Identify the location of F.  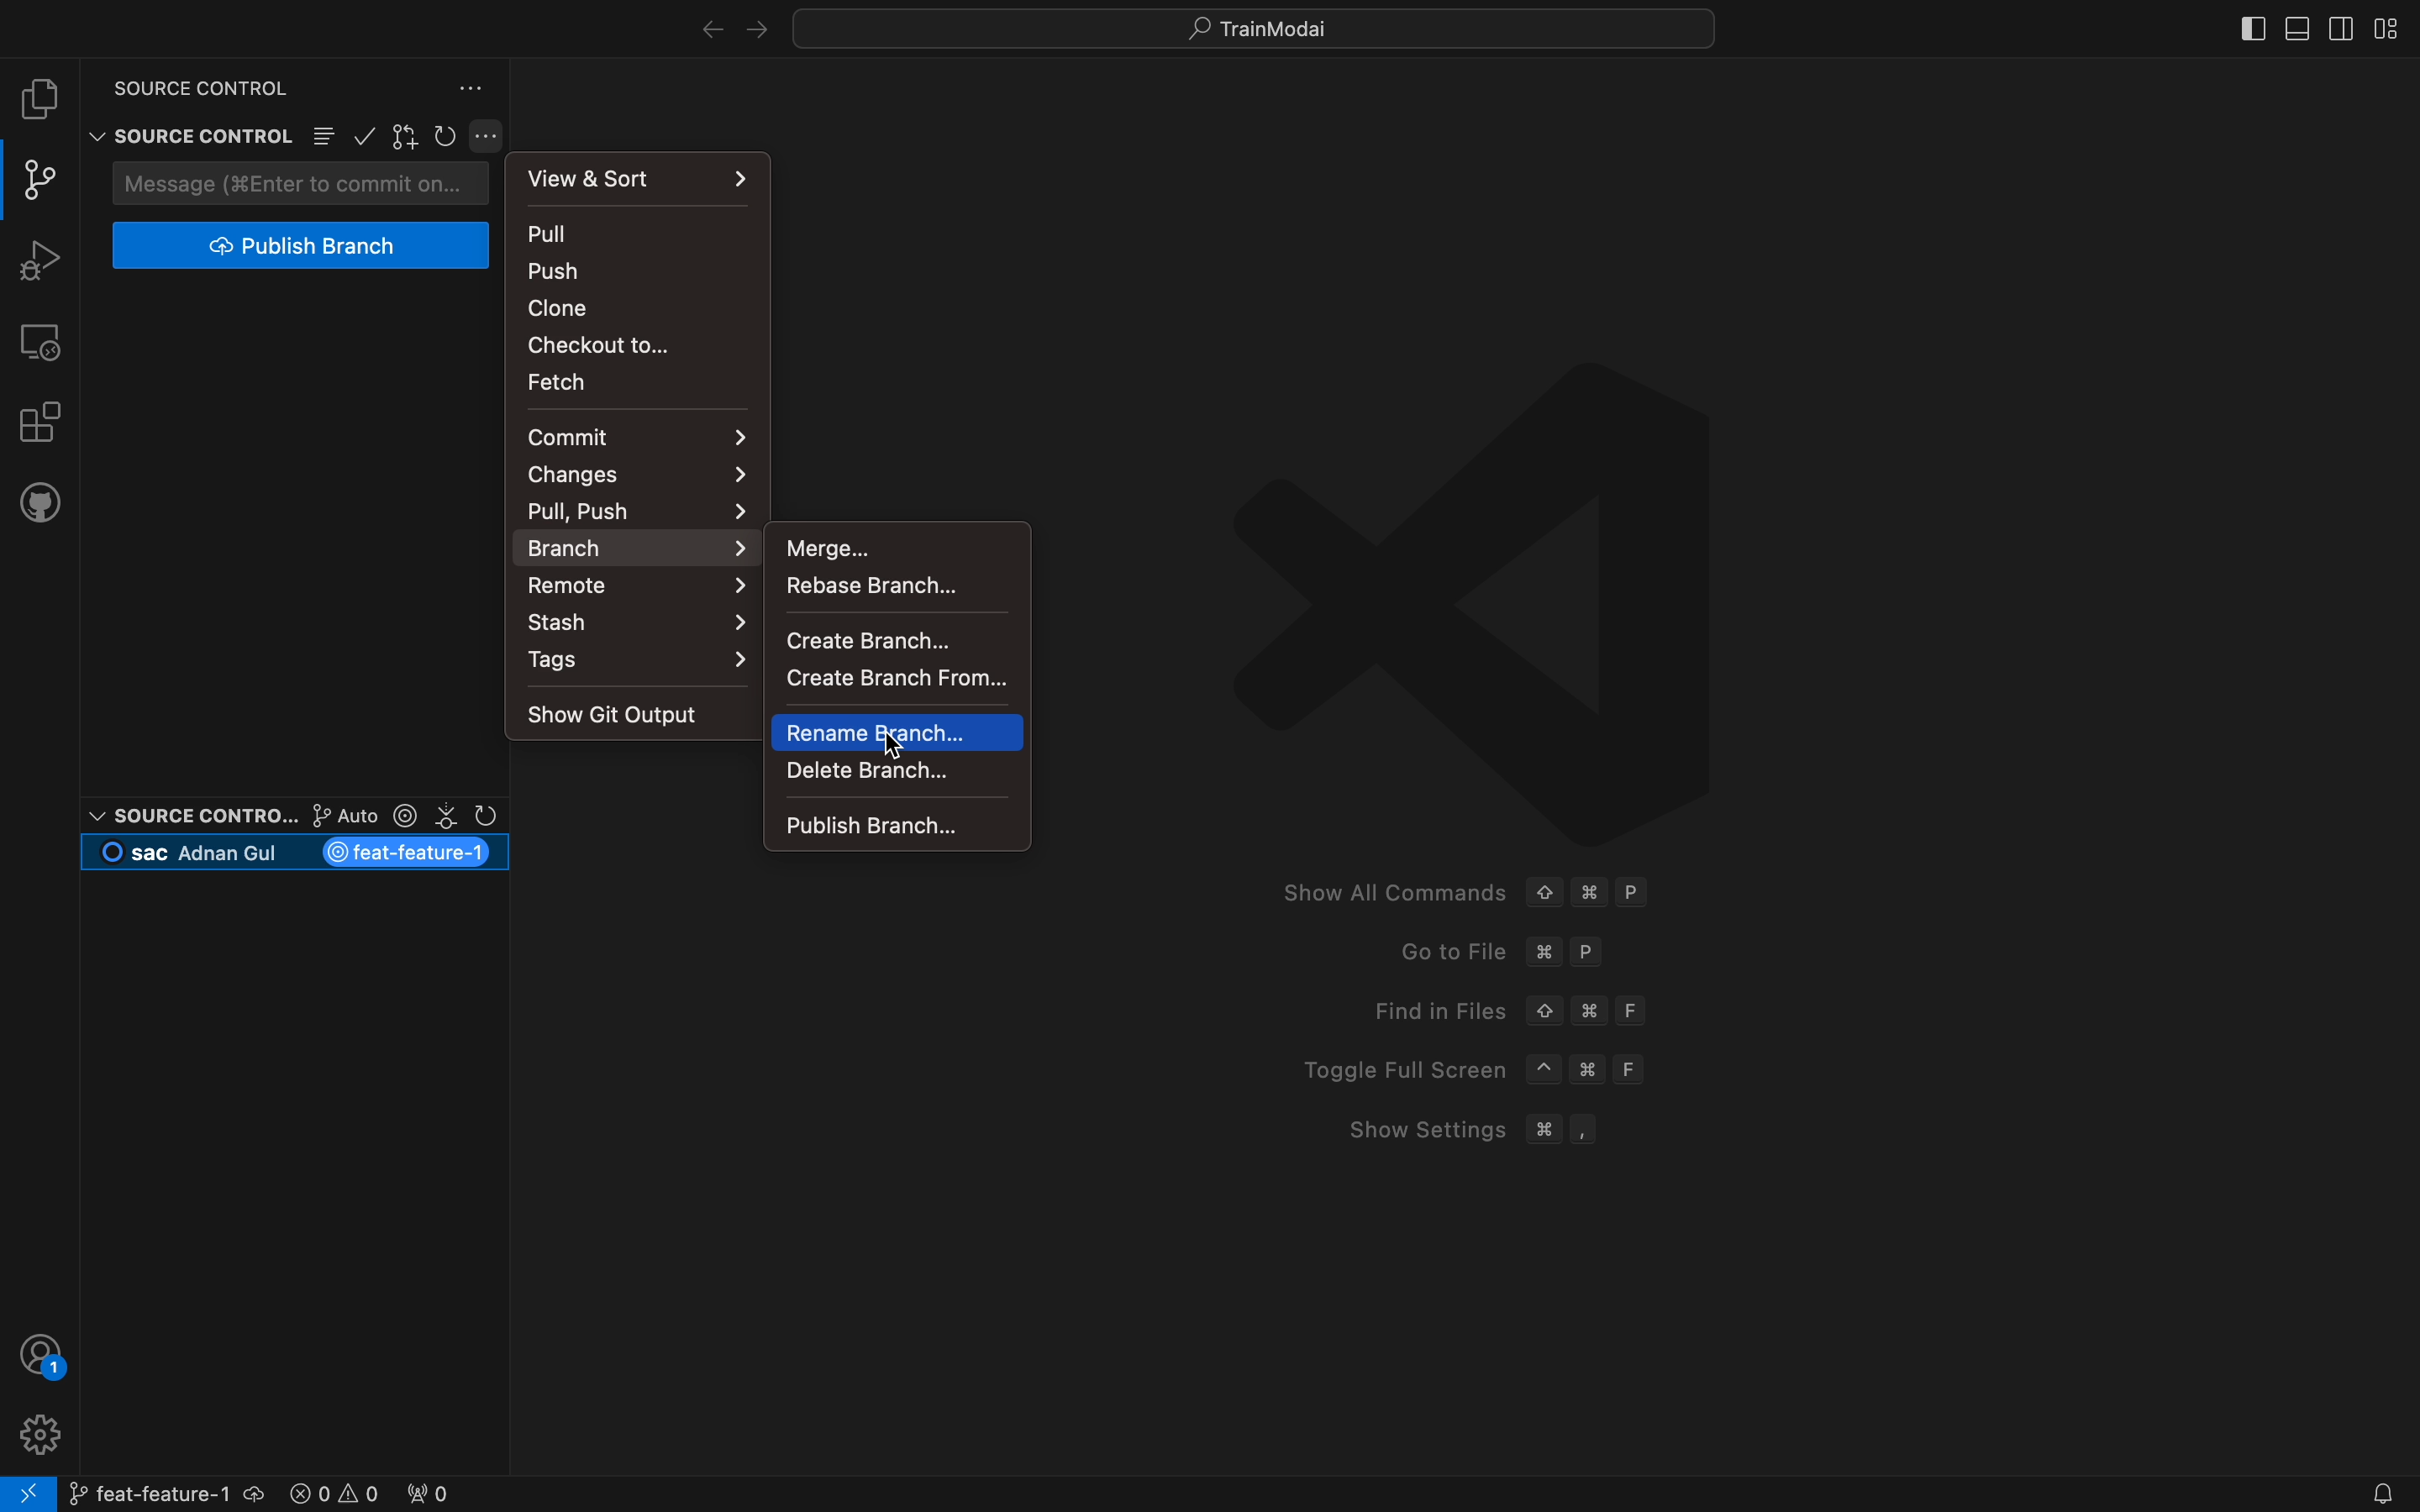
(1636, 1010).